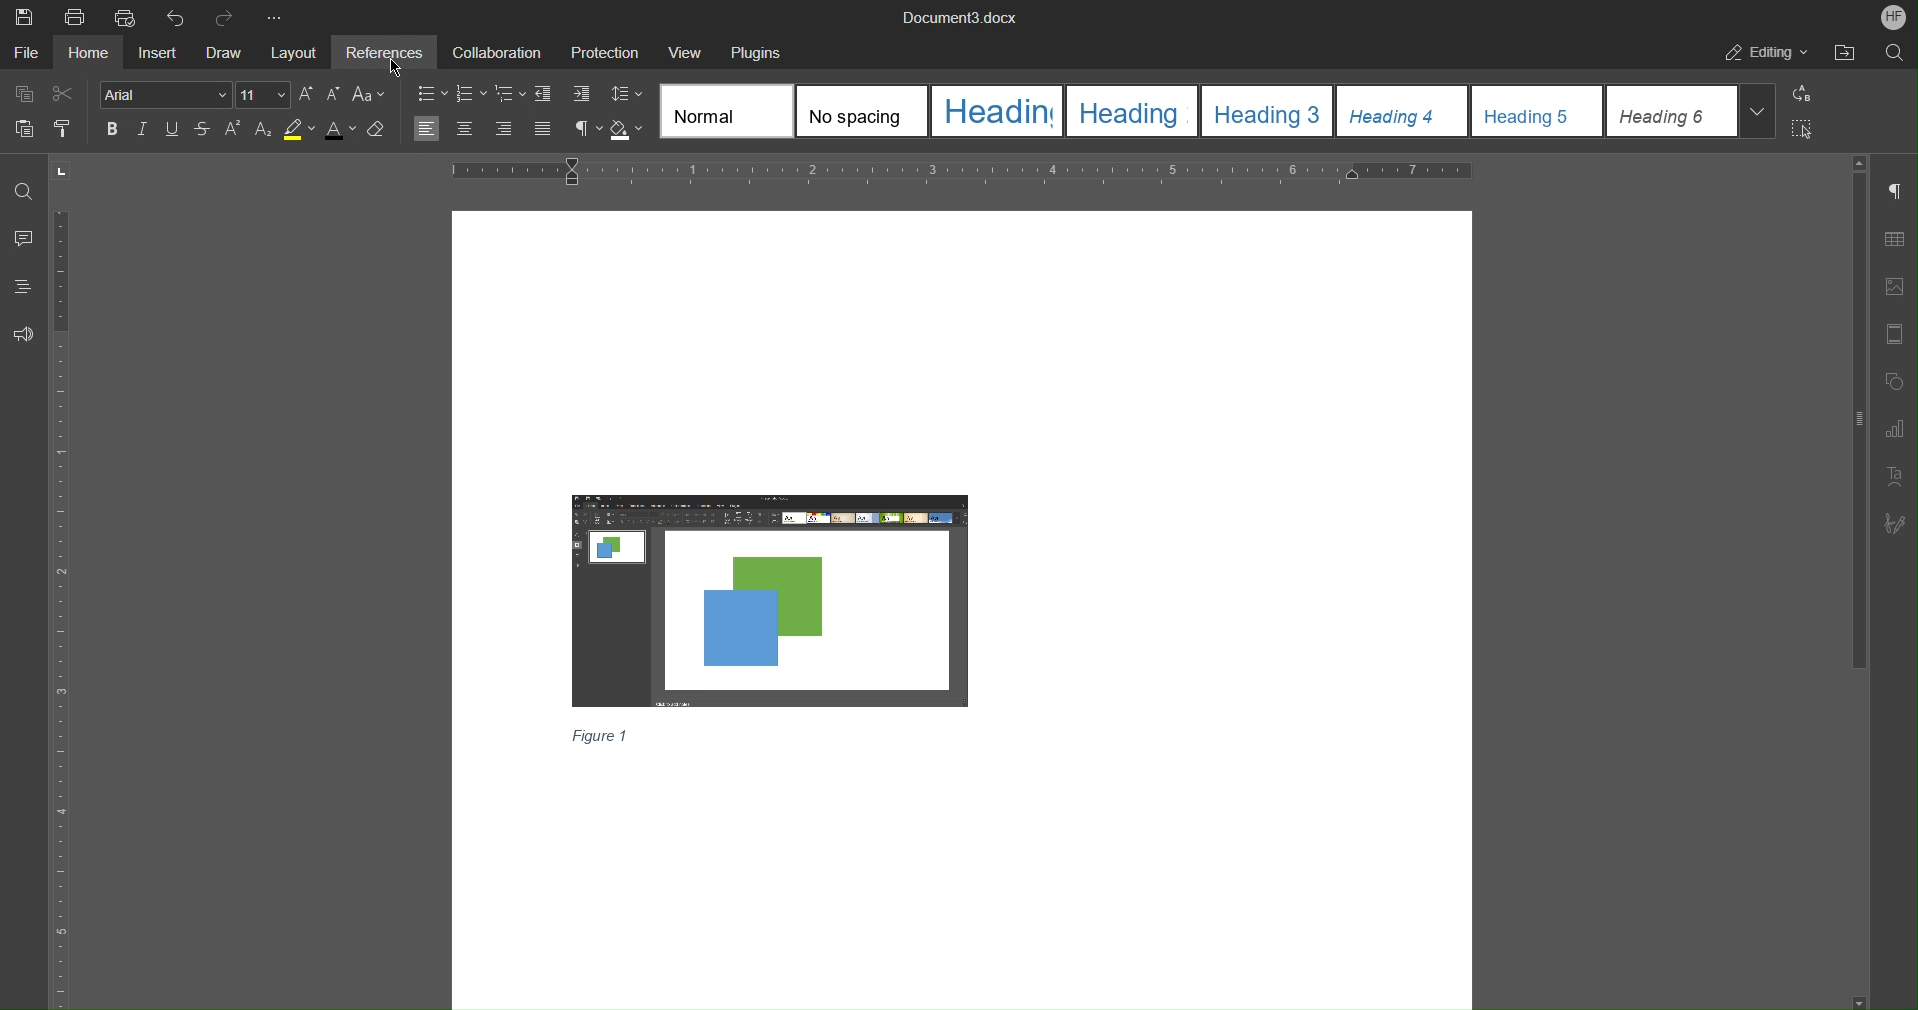  What do you see at coordinates (335, 100) in the screenshot?
I see `Decrease Font Size` at bounding box center [335, 100].